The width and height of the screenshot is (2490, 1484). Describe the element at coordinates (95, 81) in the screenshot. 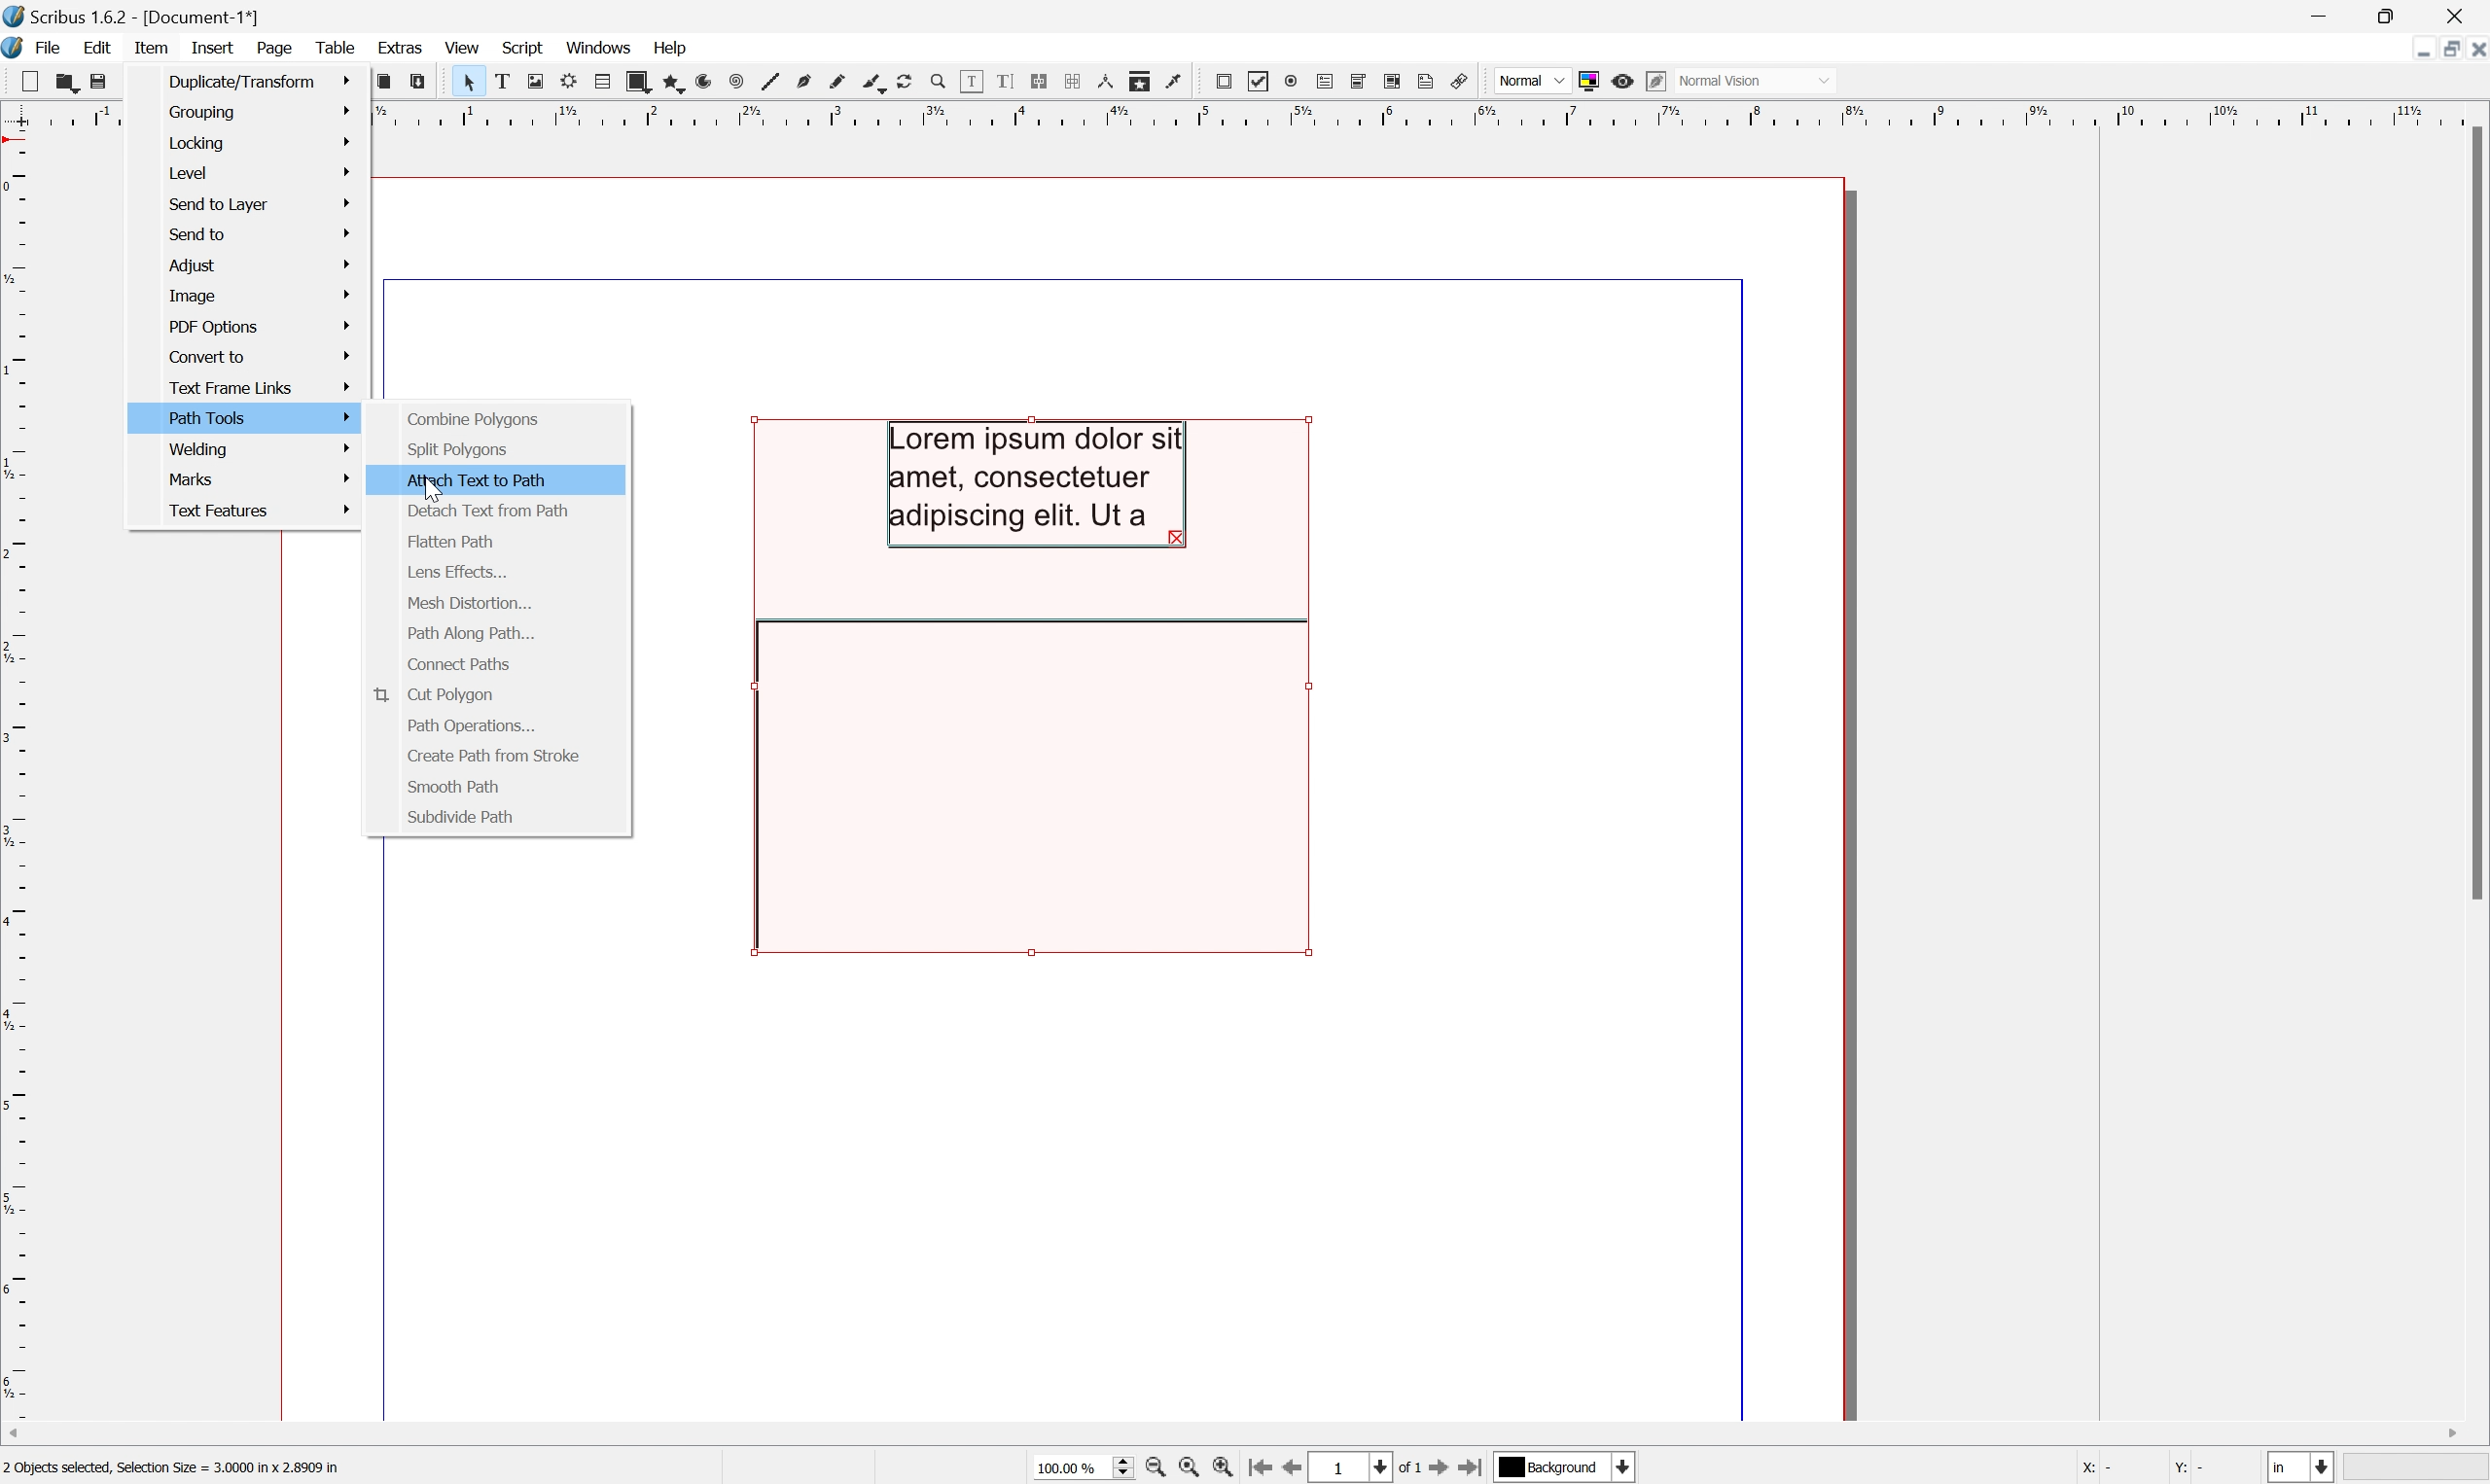

I see `Save` at that location.